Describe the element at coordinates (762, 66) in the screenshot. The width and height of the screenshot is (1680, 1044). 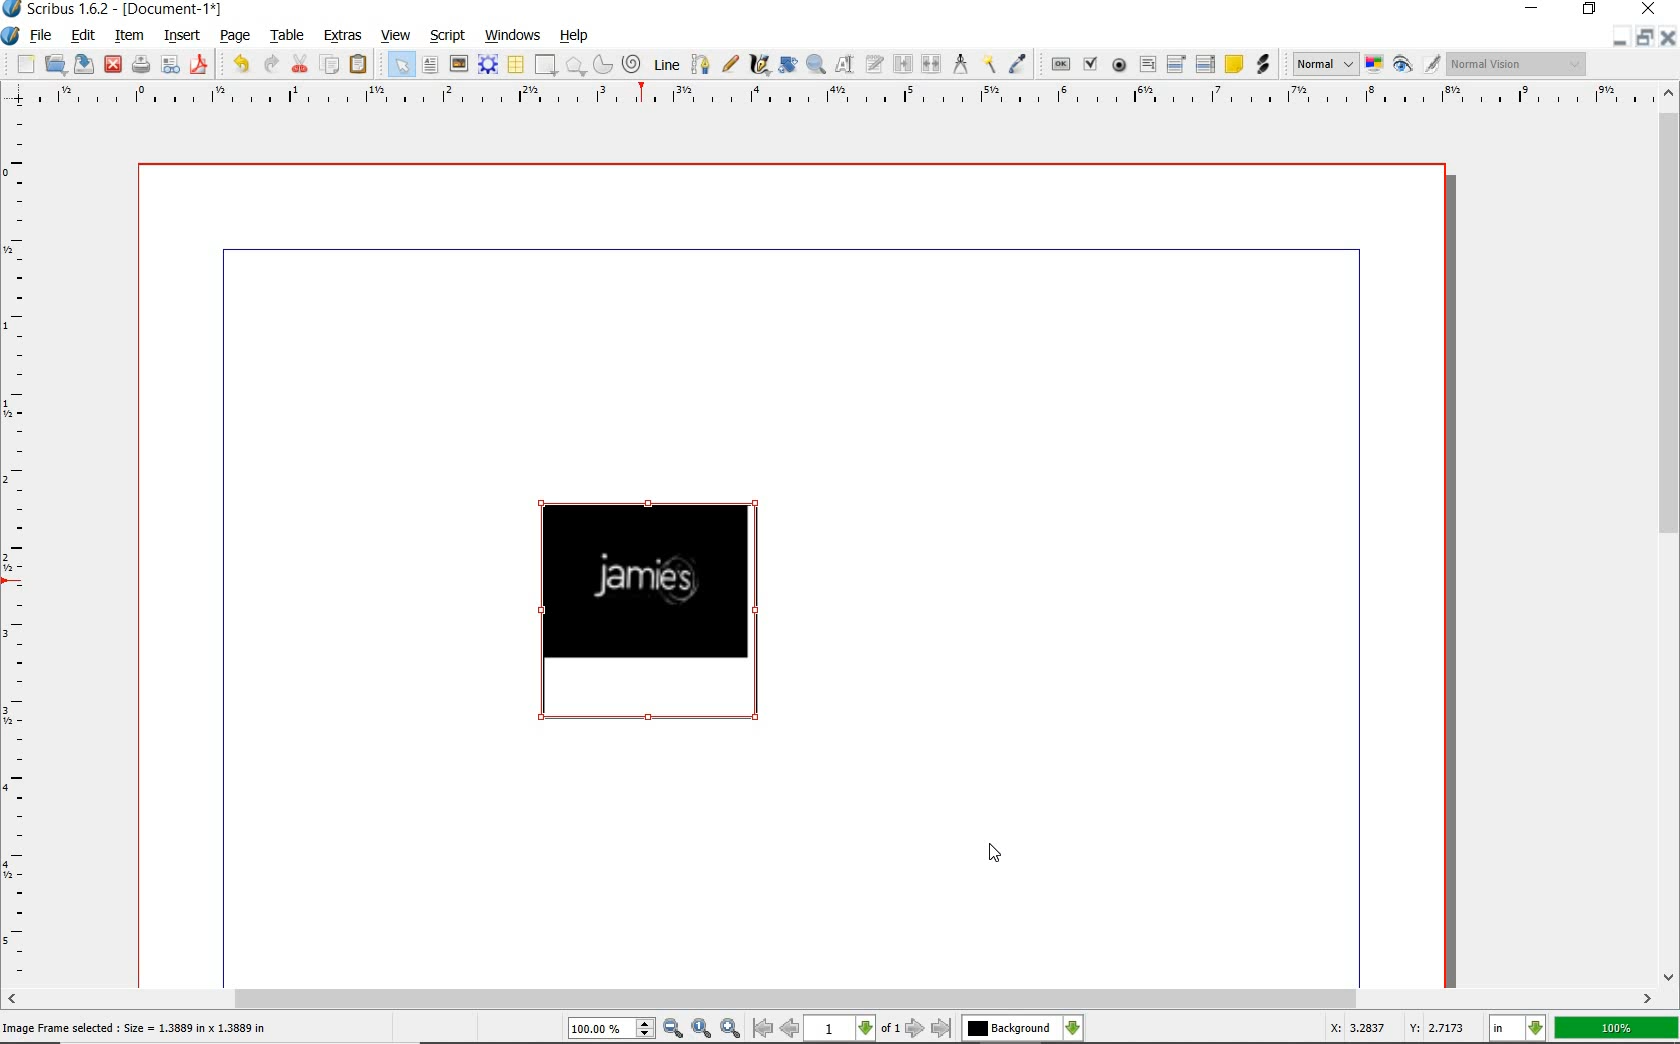
I see `calligraphic line` at that location.